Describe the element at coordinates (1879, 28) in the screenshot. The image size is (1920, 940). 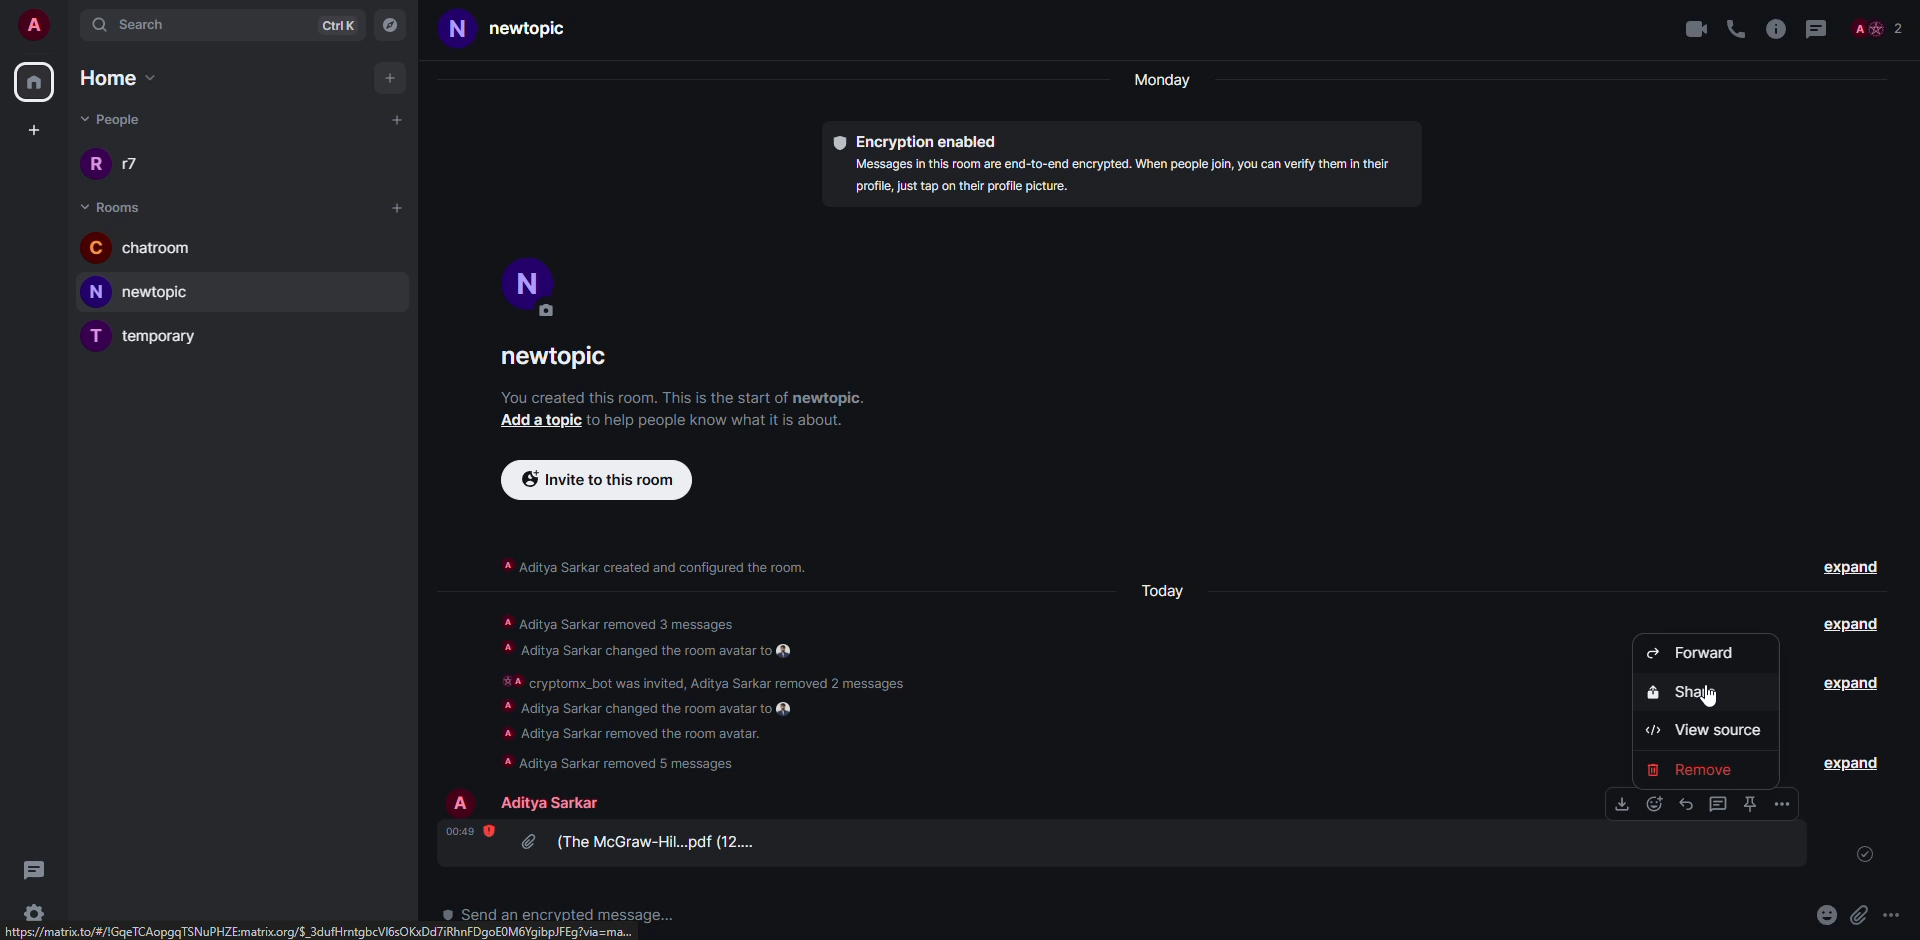
I see `people` at that location.